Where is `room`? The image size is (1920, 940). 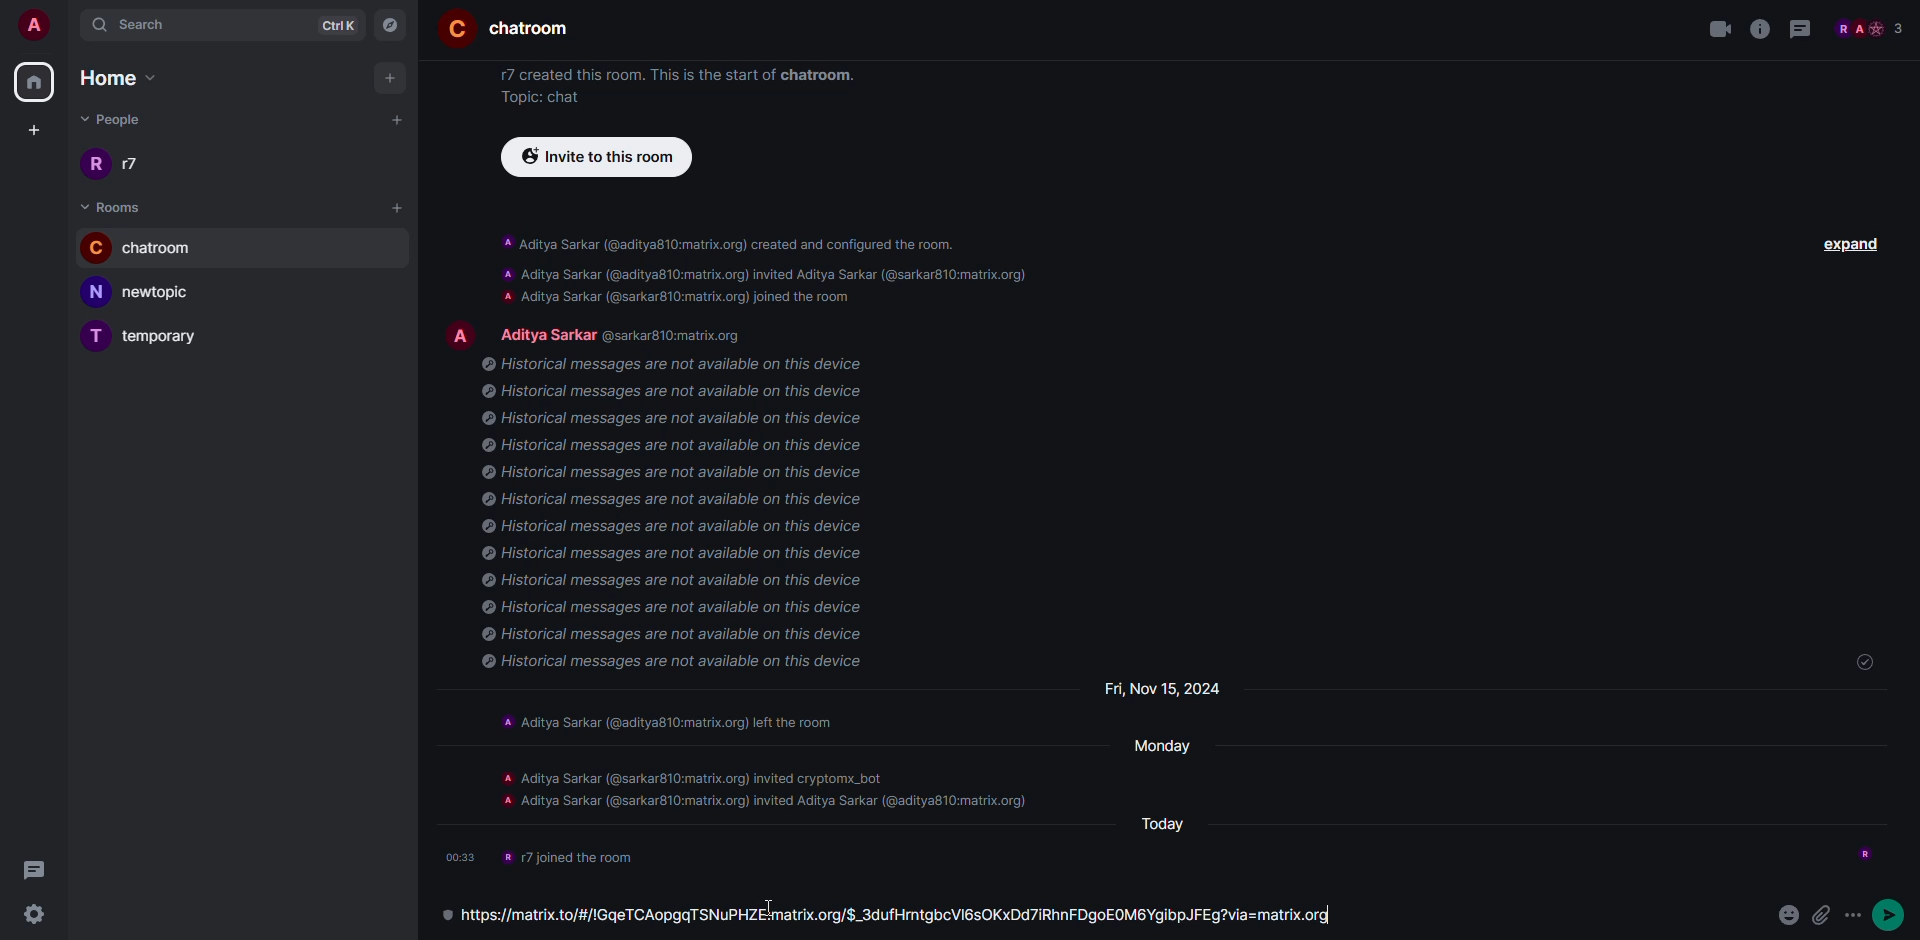 room is located at coordinates (505, 29).